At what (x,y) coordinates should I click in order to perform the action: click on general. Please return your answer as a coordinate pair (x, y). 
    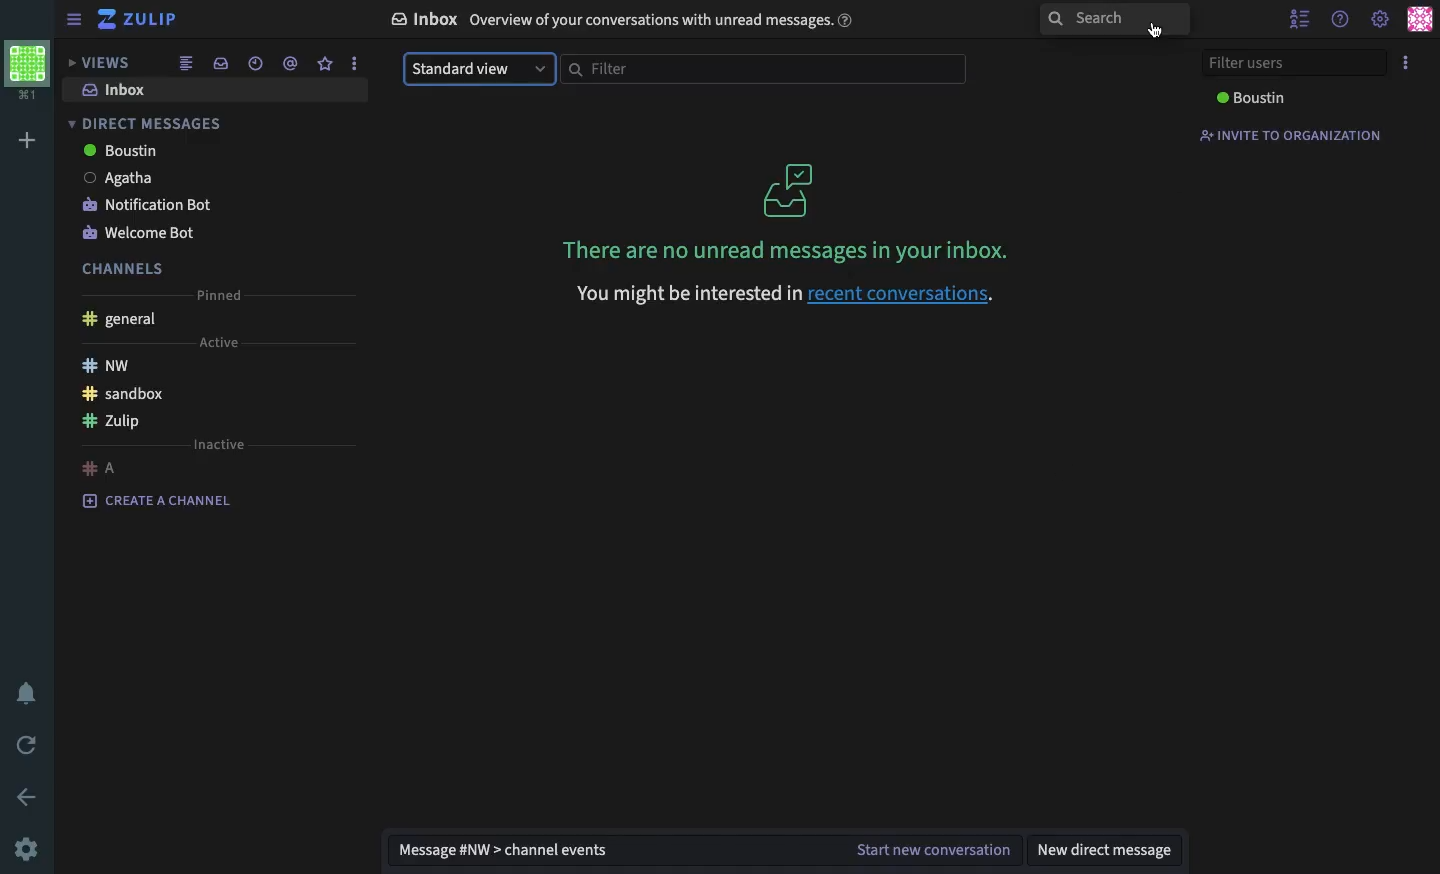
    Looking at the image, I should click on (122, 319).